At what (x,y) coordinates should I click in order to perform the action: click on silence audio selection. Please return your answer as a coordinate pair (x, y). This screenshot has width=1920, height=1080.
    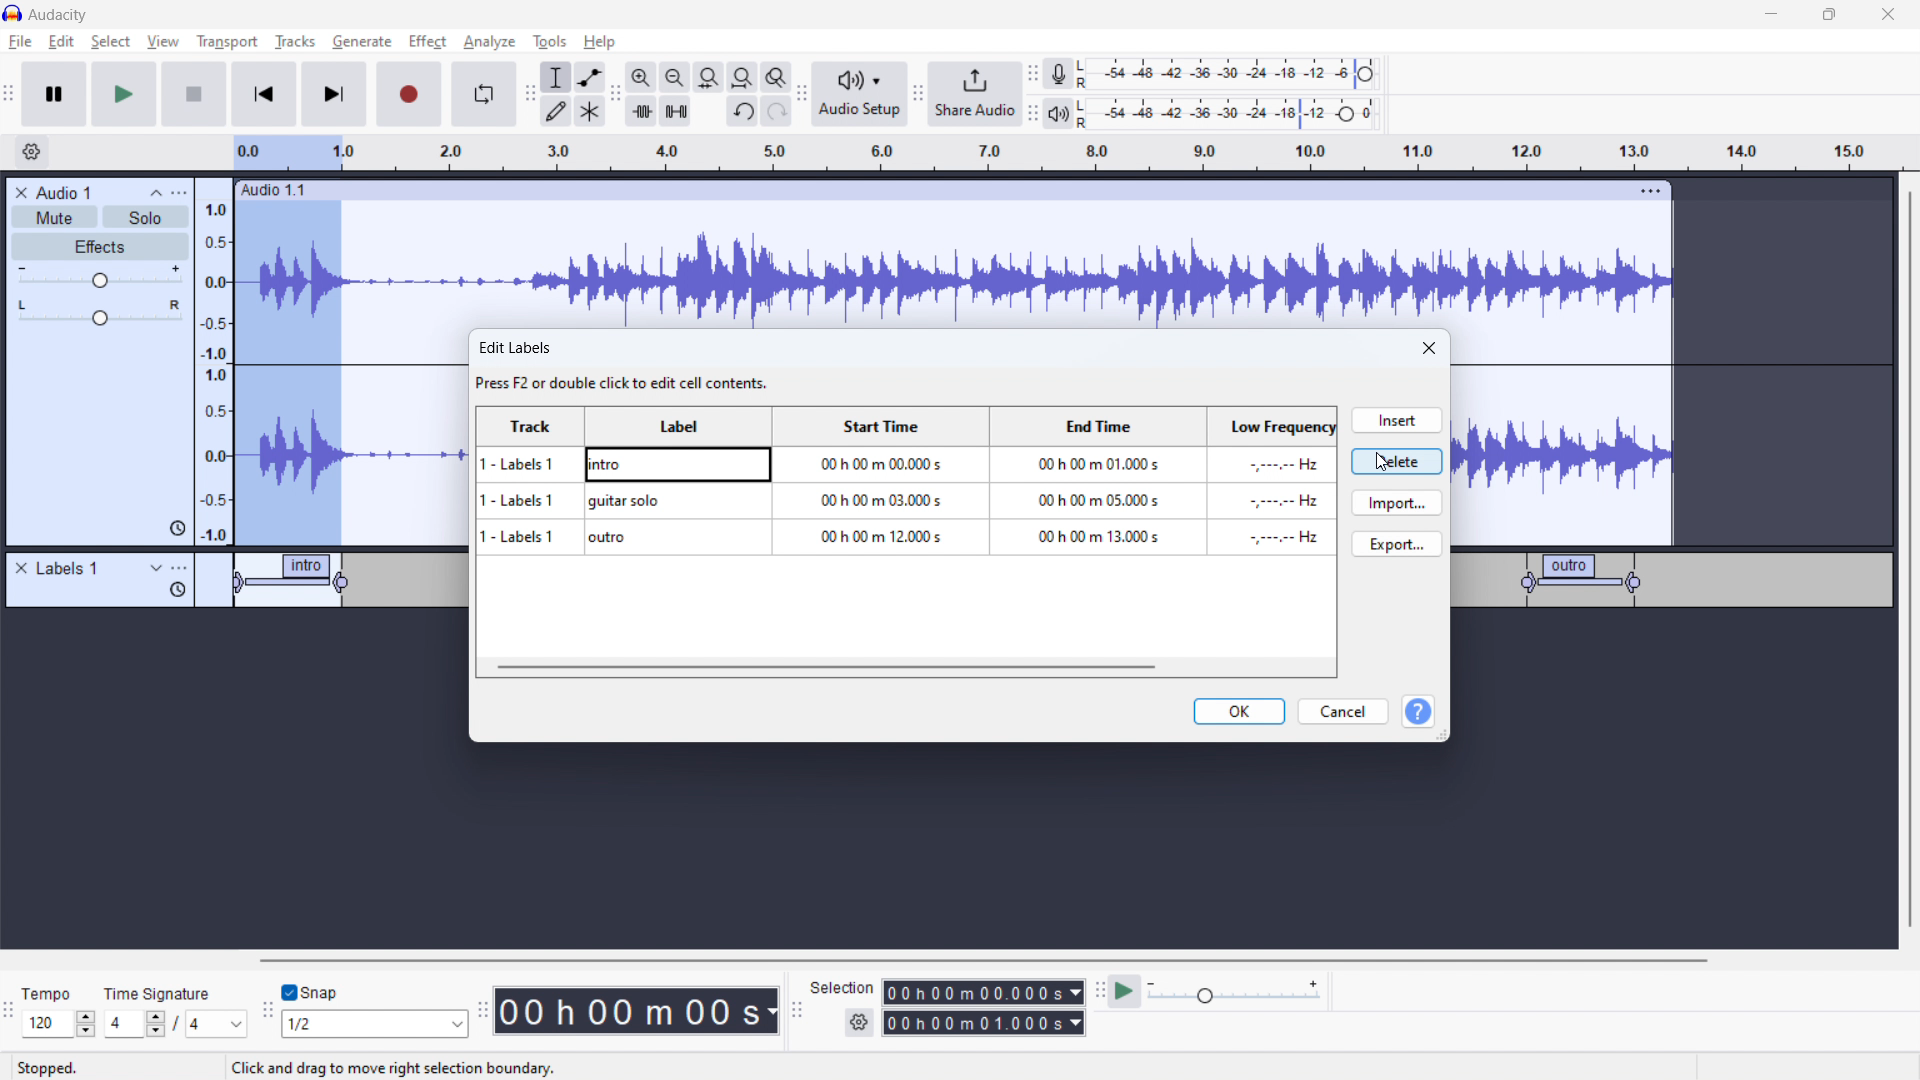
    Looking at the image, I should click on (676, 111).